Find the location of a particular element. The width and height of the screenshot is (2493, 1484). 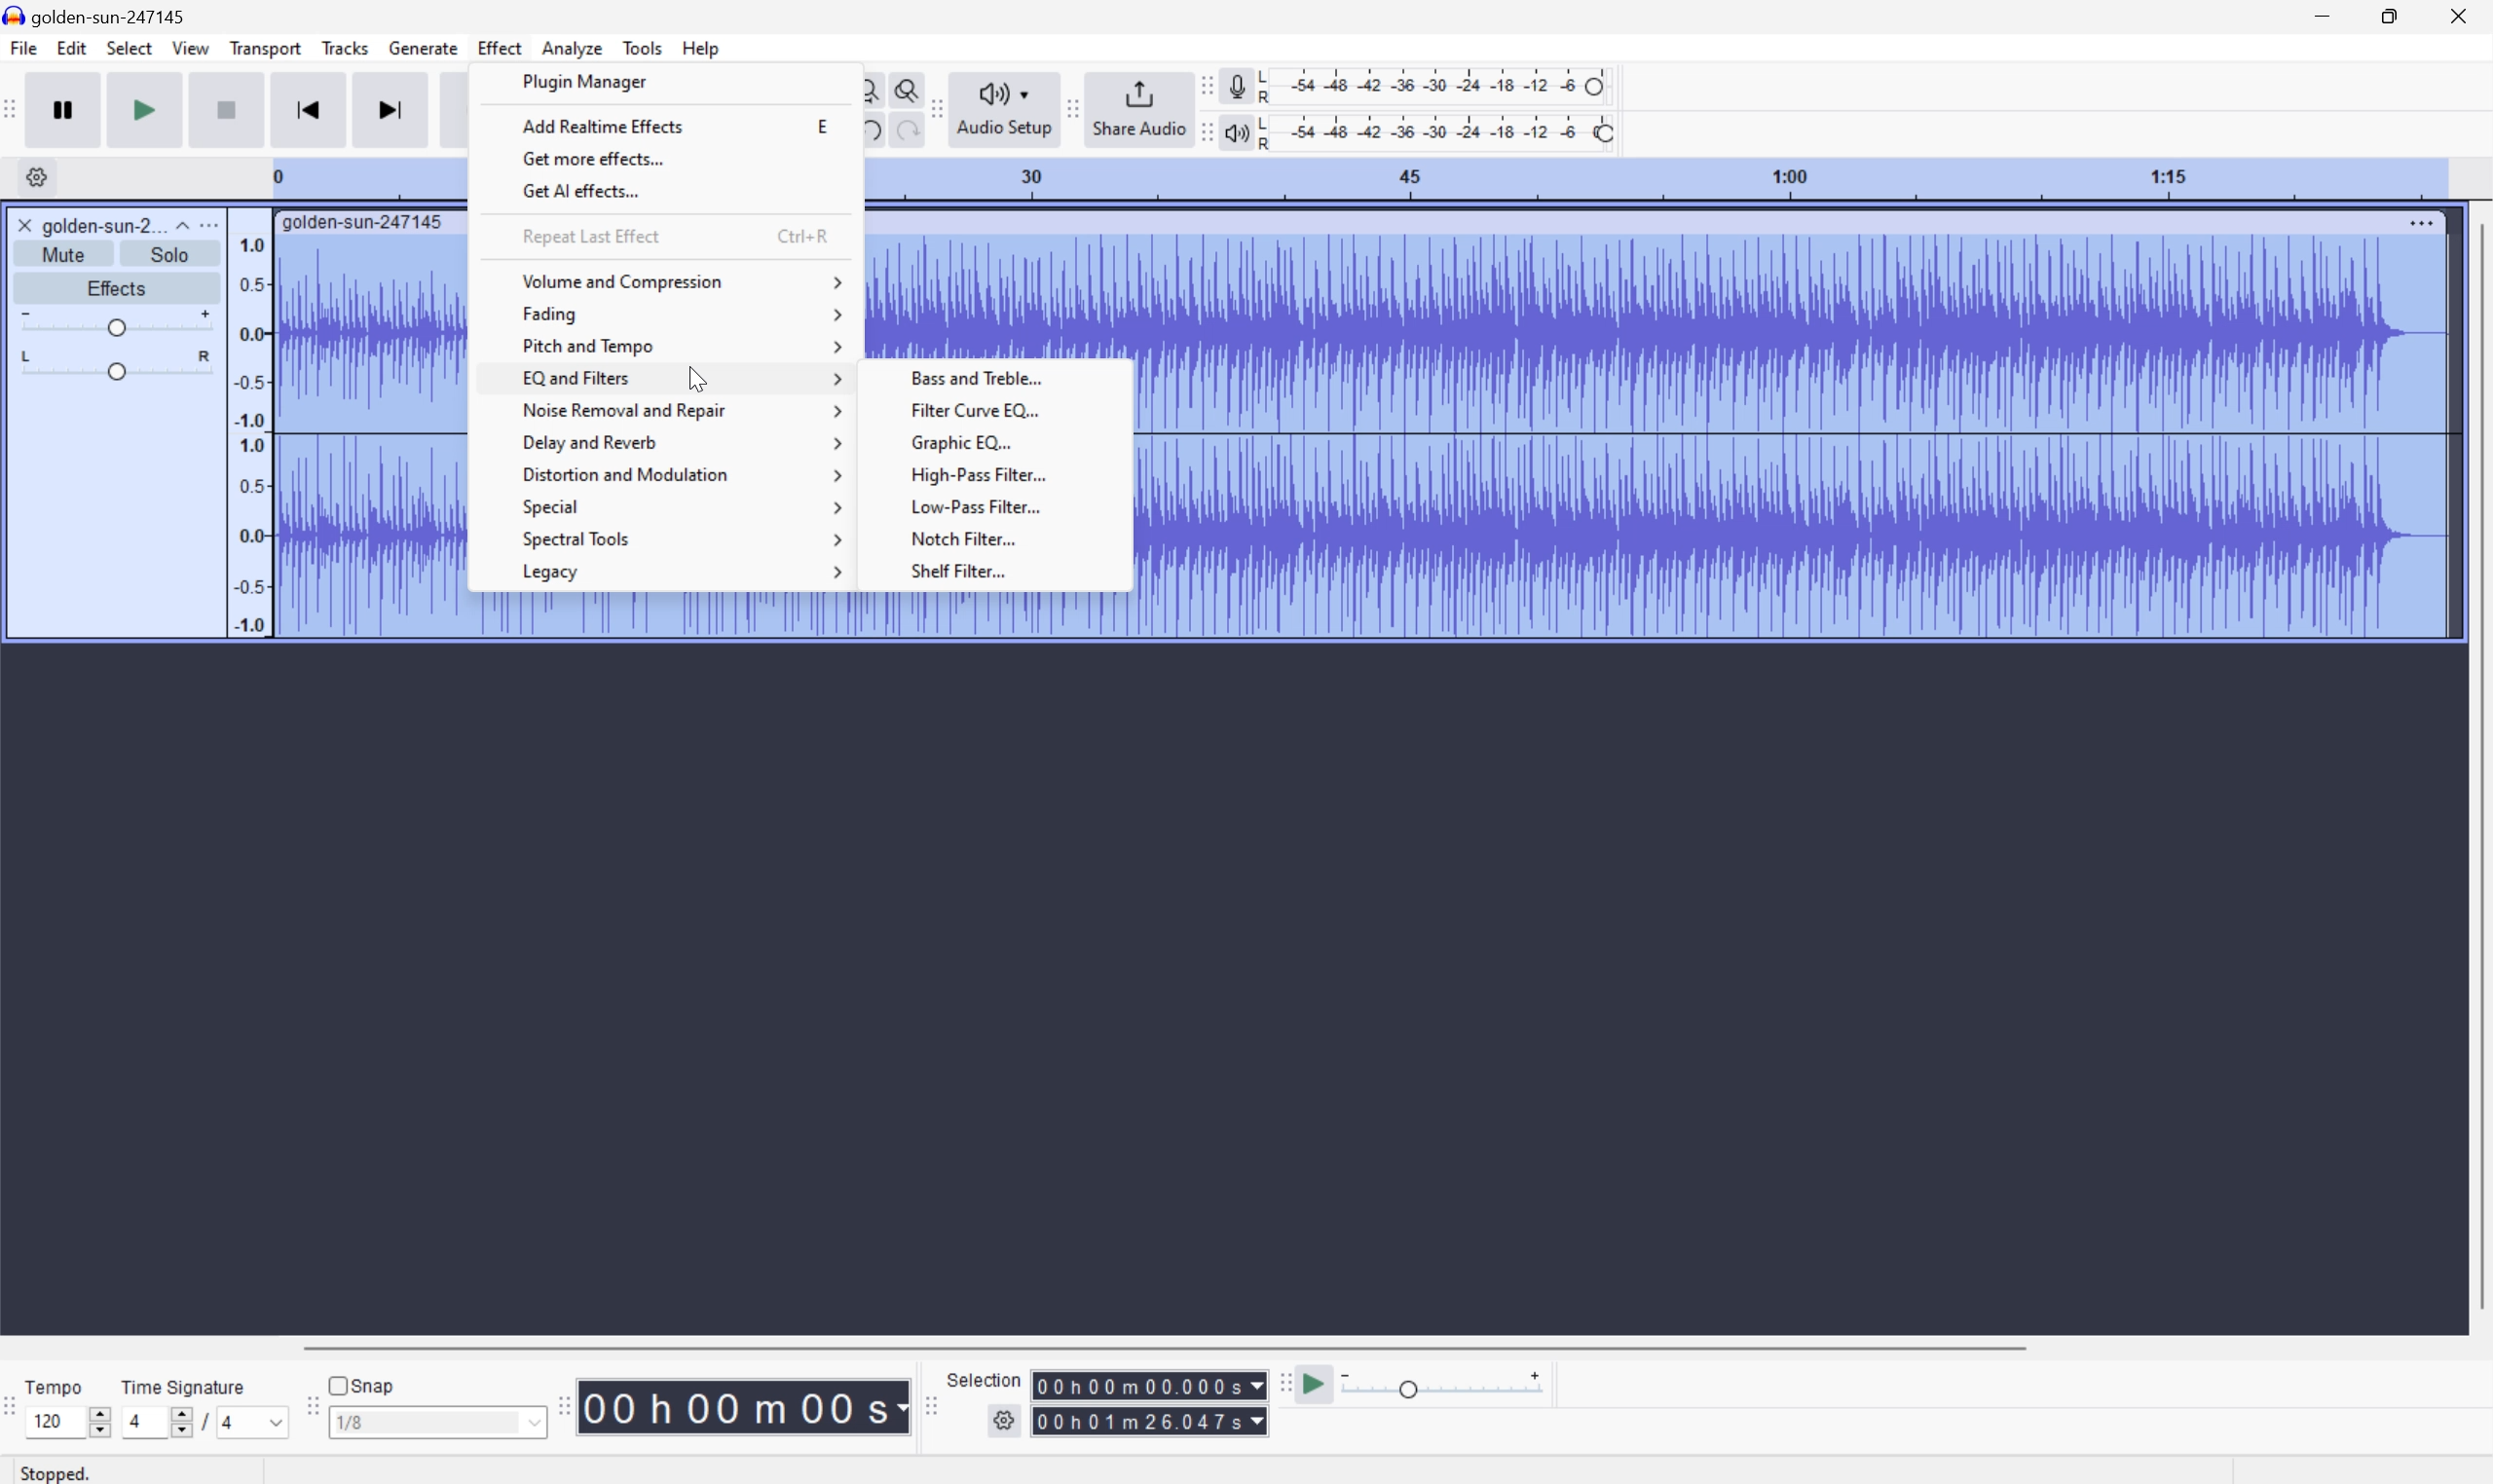

Plugin Manager is located at coordinates (591, 81).